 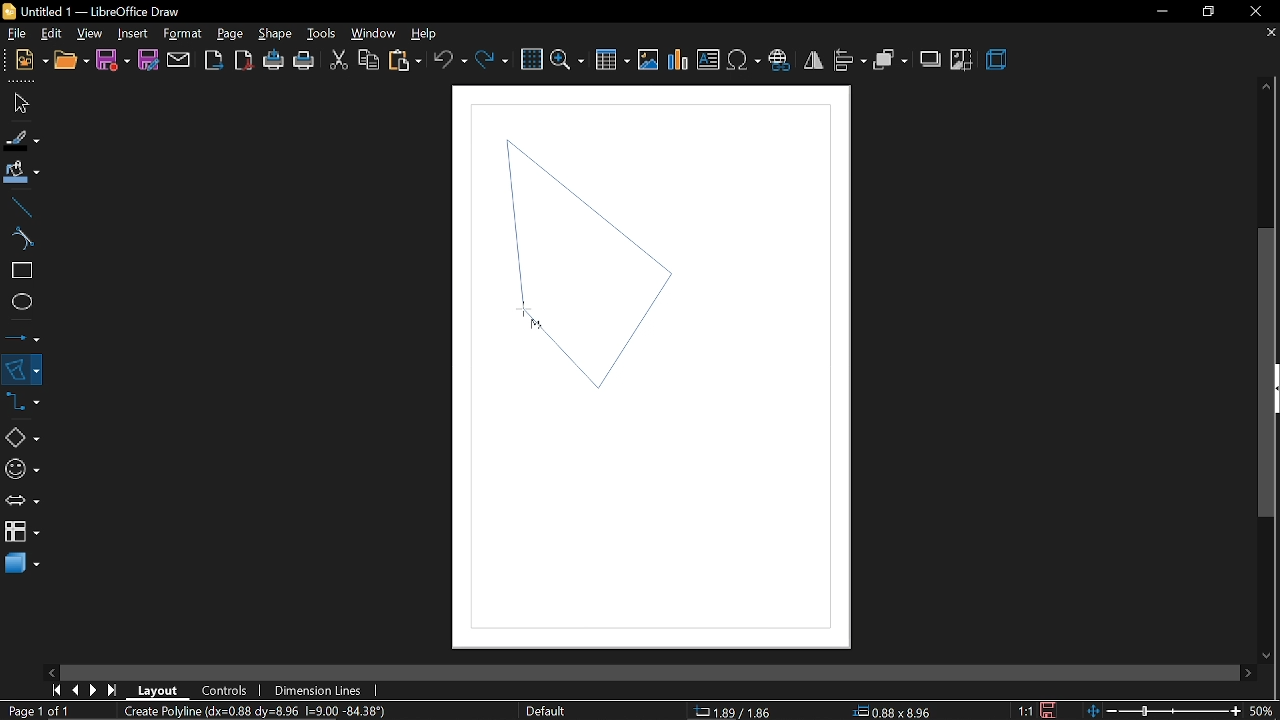 I want to click on move down, so click(x=1268, y=653).